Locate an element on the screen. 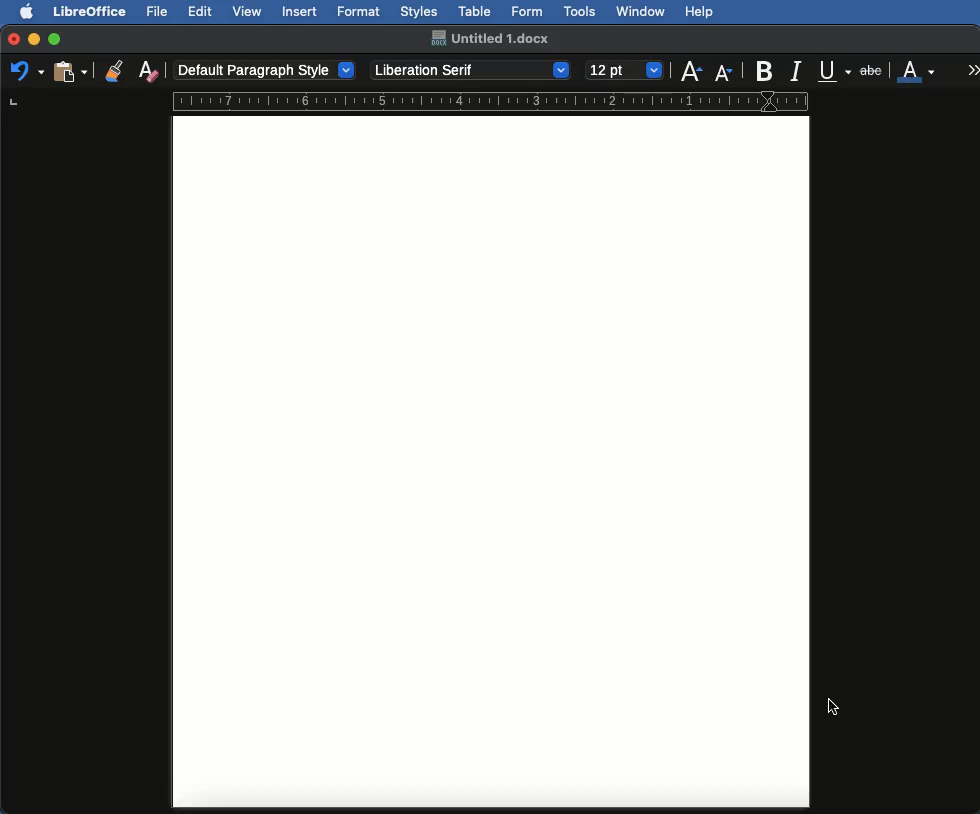  Clipboard is located at coordinates (70, 70).